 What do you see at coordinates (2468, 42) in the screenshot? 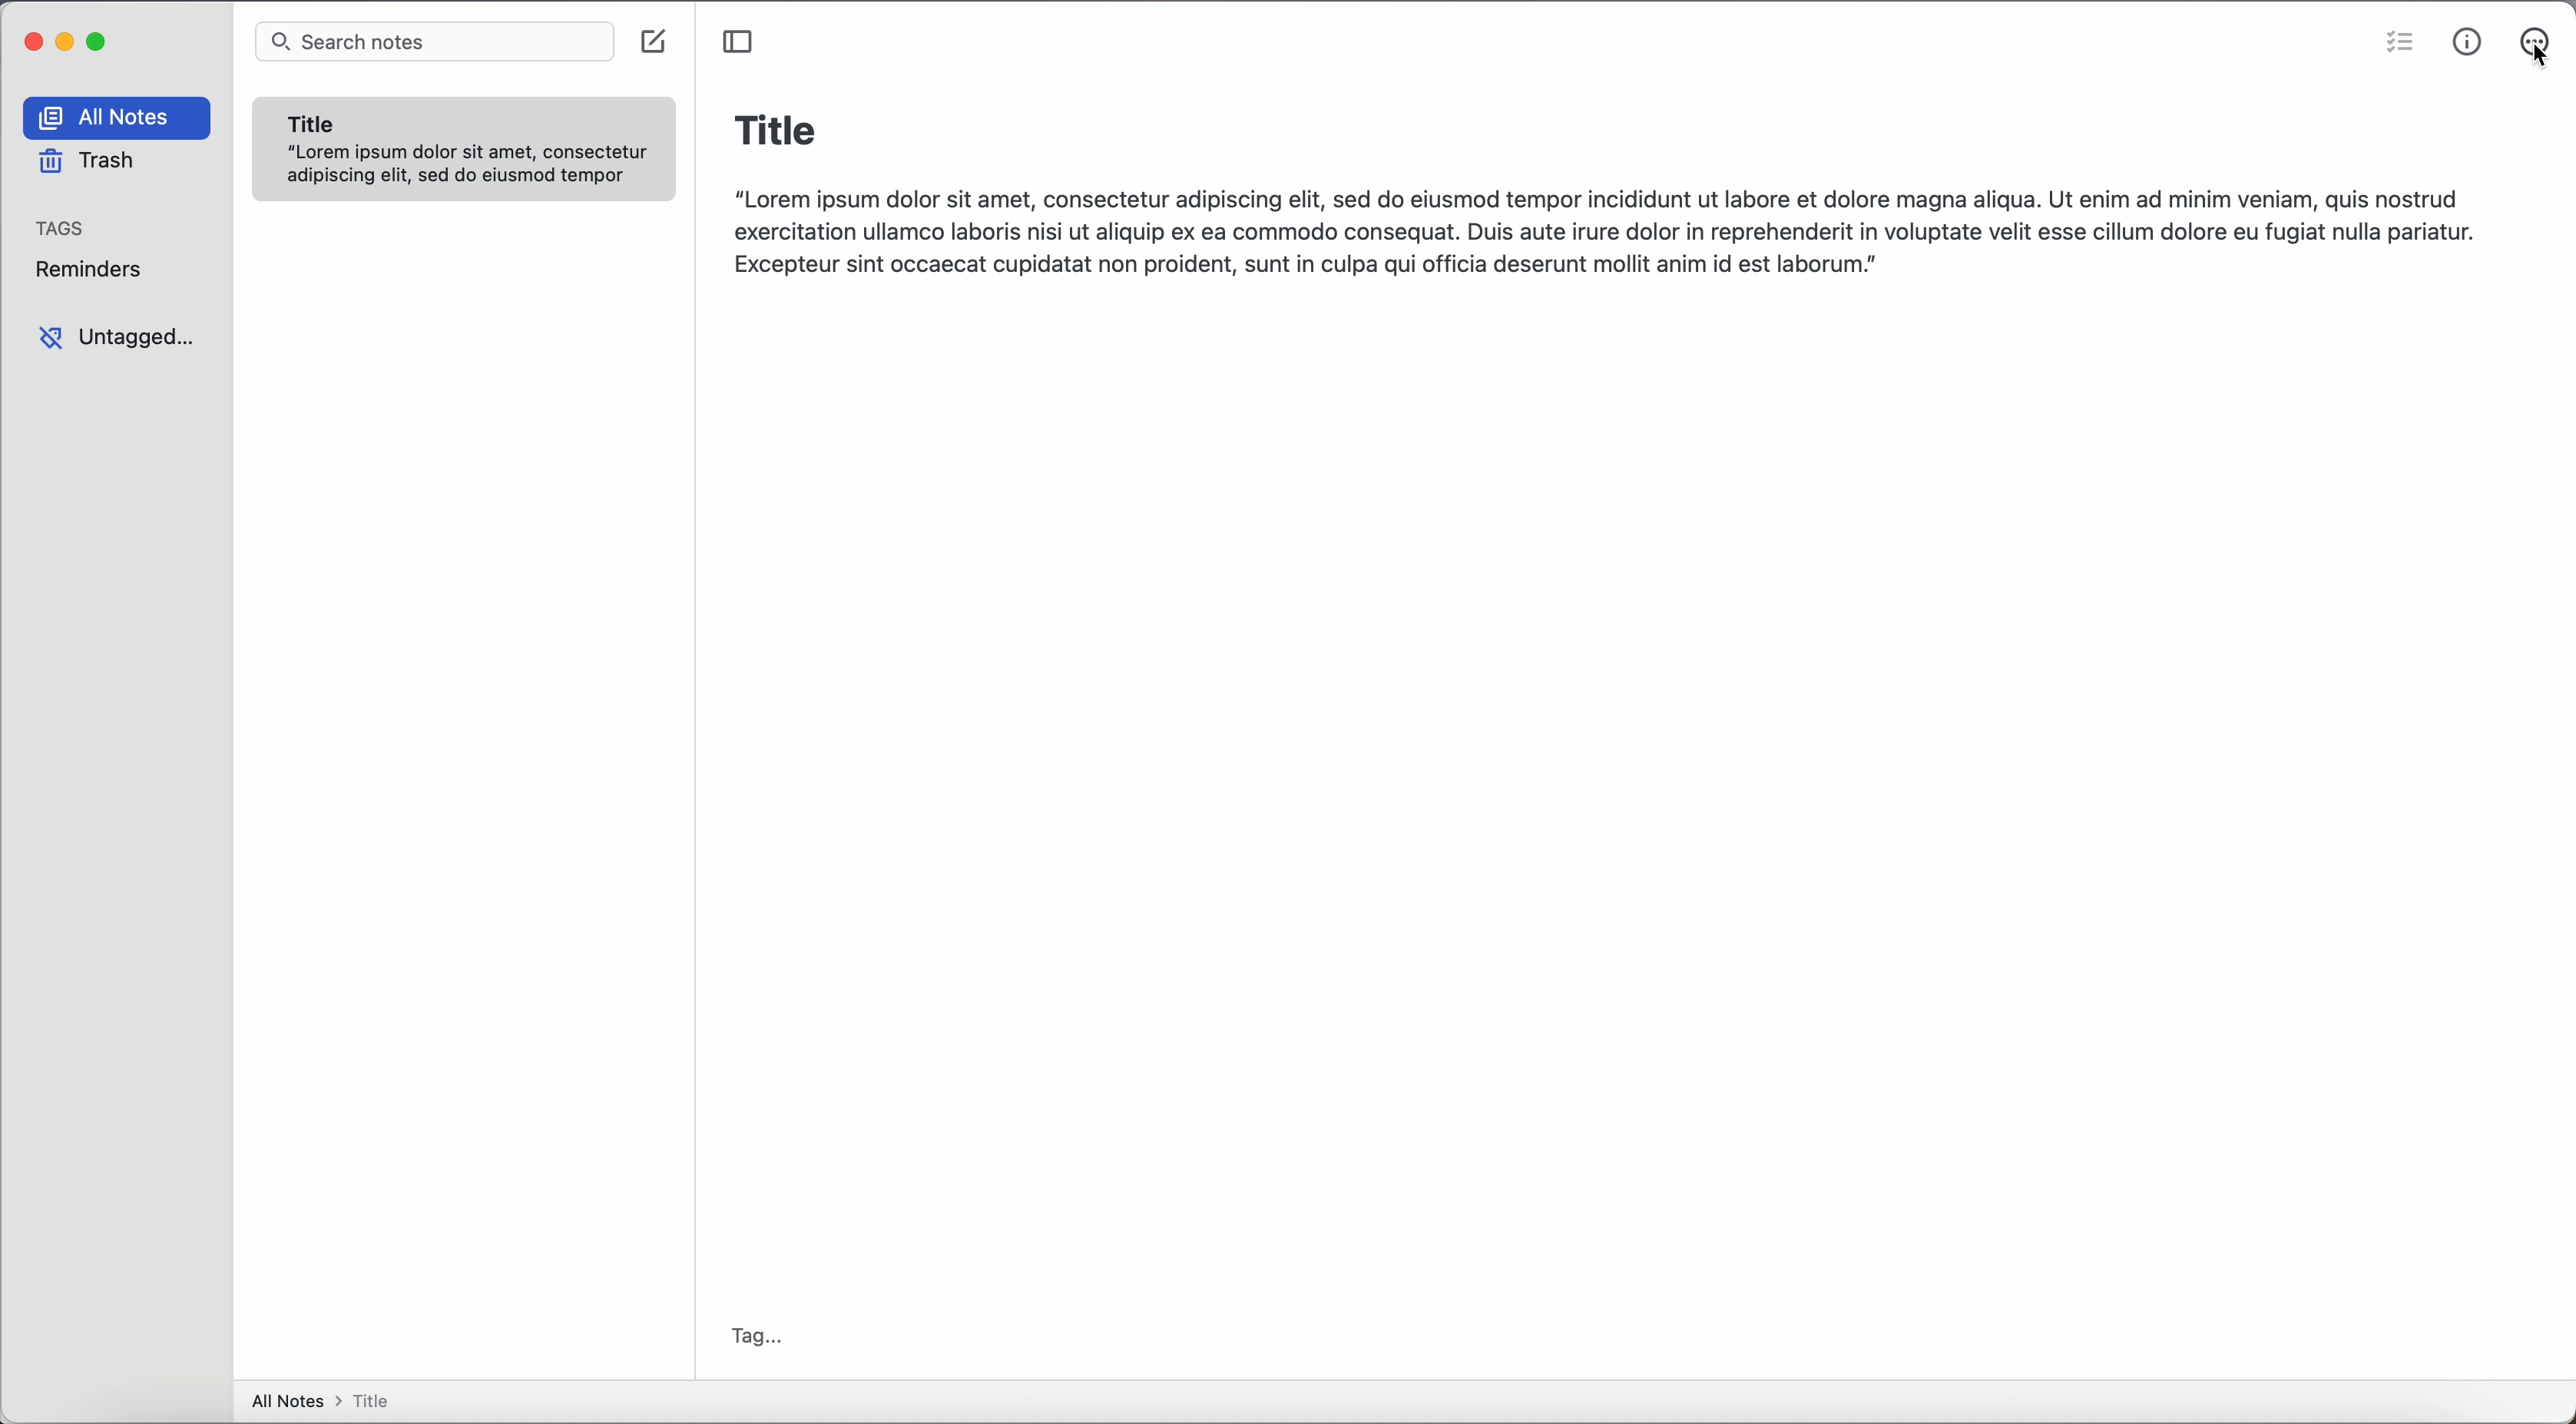
I see `metrics` at bounding box center [2468, 42].